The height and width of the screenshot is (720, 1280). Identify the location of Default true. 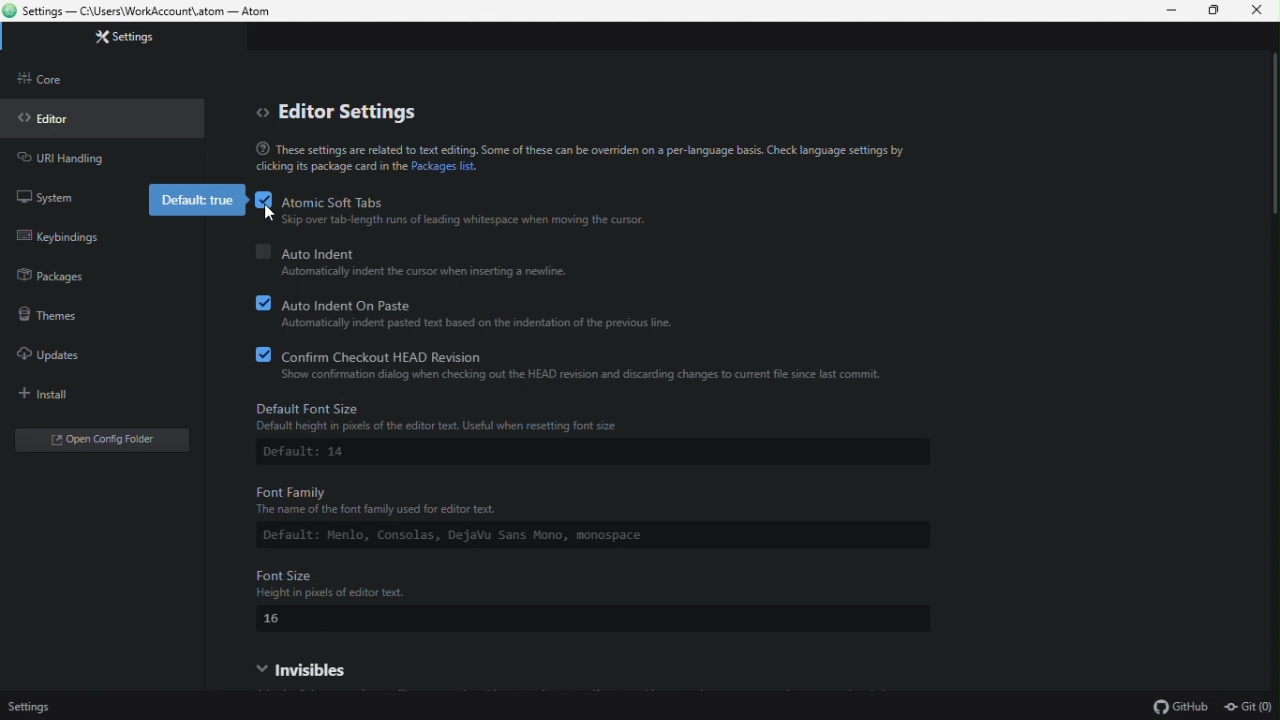
(191, 200).